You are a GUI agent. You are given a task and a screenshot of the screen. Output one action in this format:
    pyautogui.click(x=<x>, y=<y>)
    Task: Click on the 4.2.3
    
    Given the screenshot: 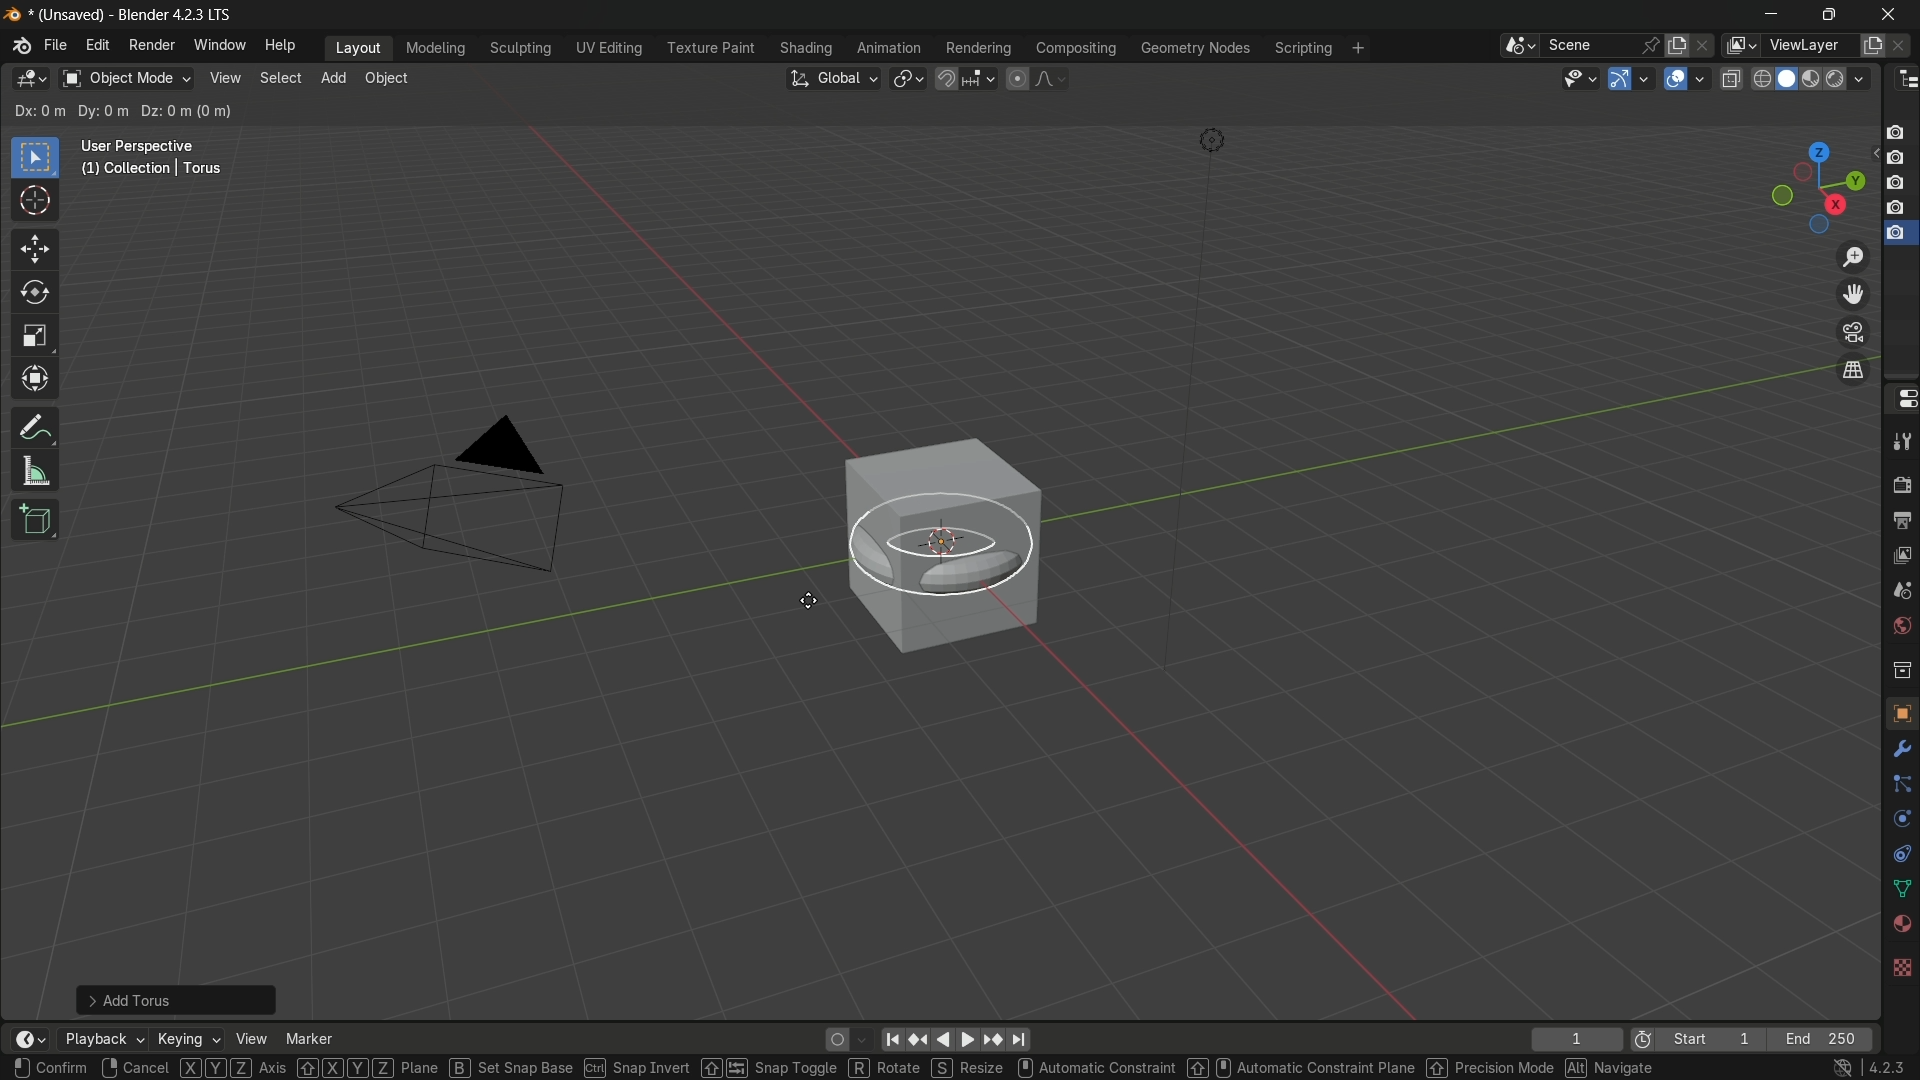 What is the action you would take?
    pyautogui.click(x=1887, y=1068)
    